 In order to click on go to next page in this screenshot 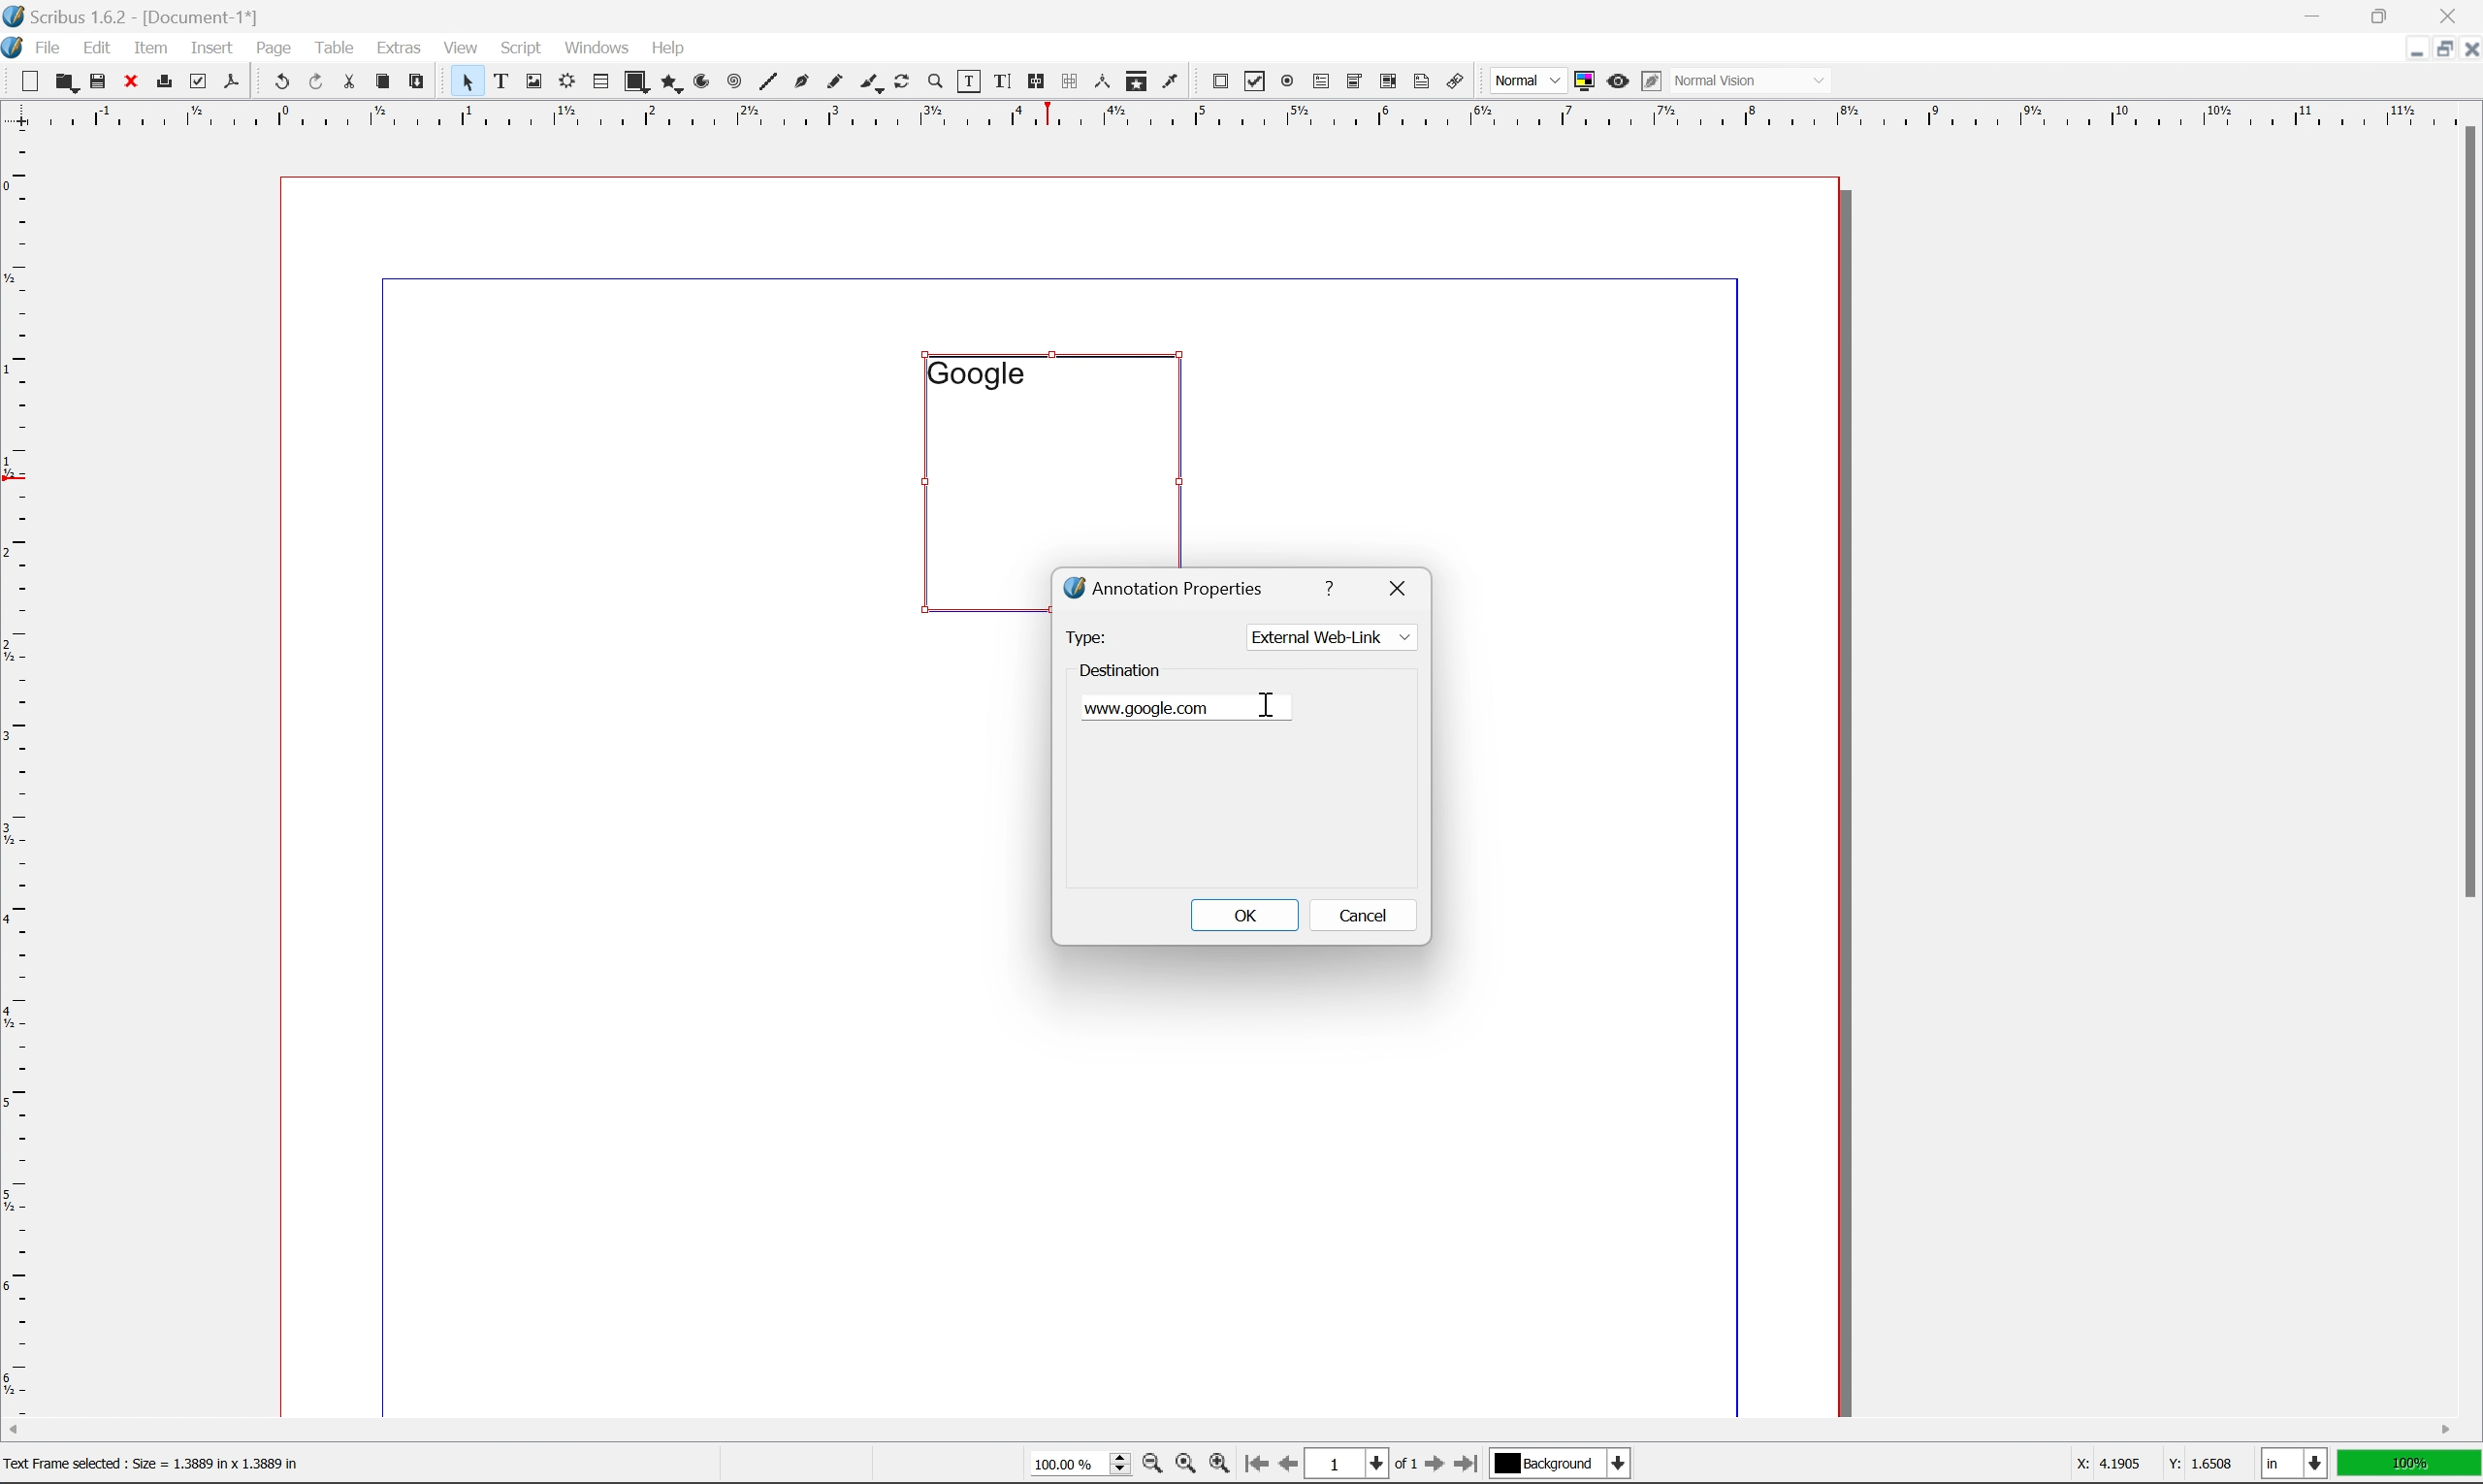, I will do `click(1429, 1466)`.